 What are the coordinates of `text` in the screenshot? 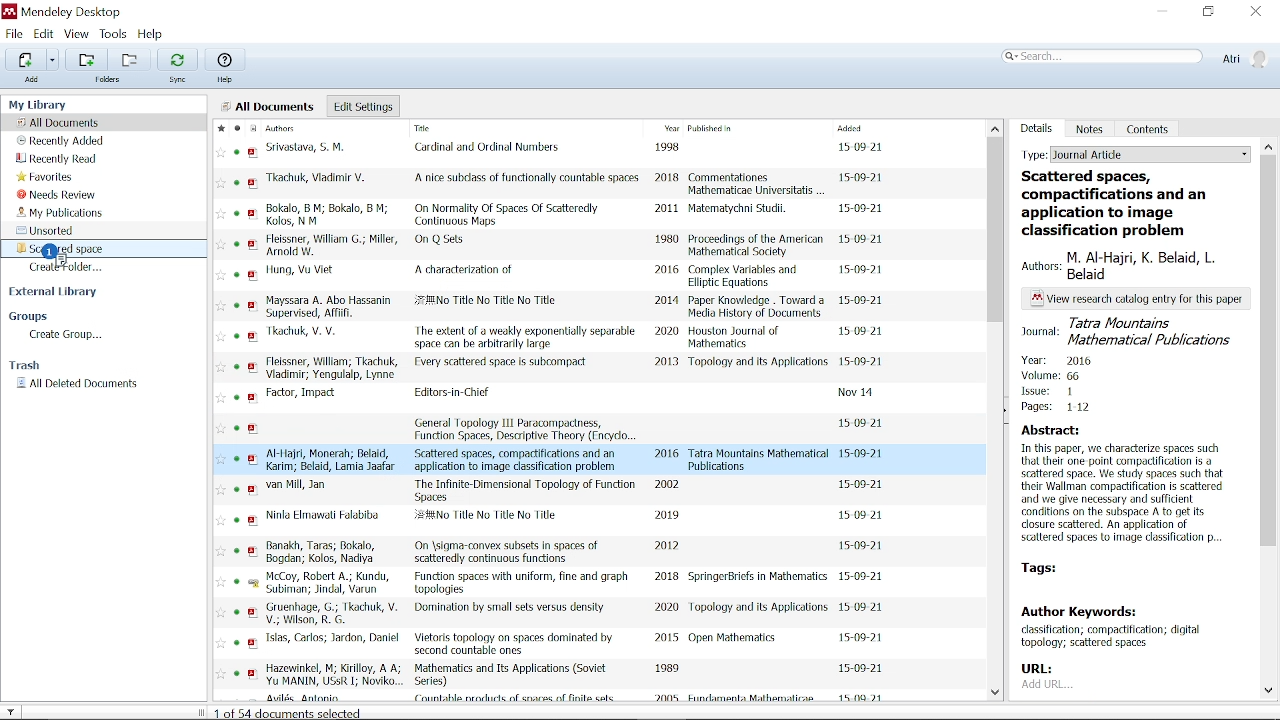 It's located at (1137, 299).